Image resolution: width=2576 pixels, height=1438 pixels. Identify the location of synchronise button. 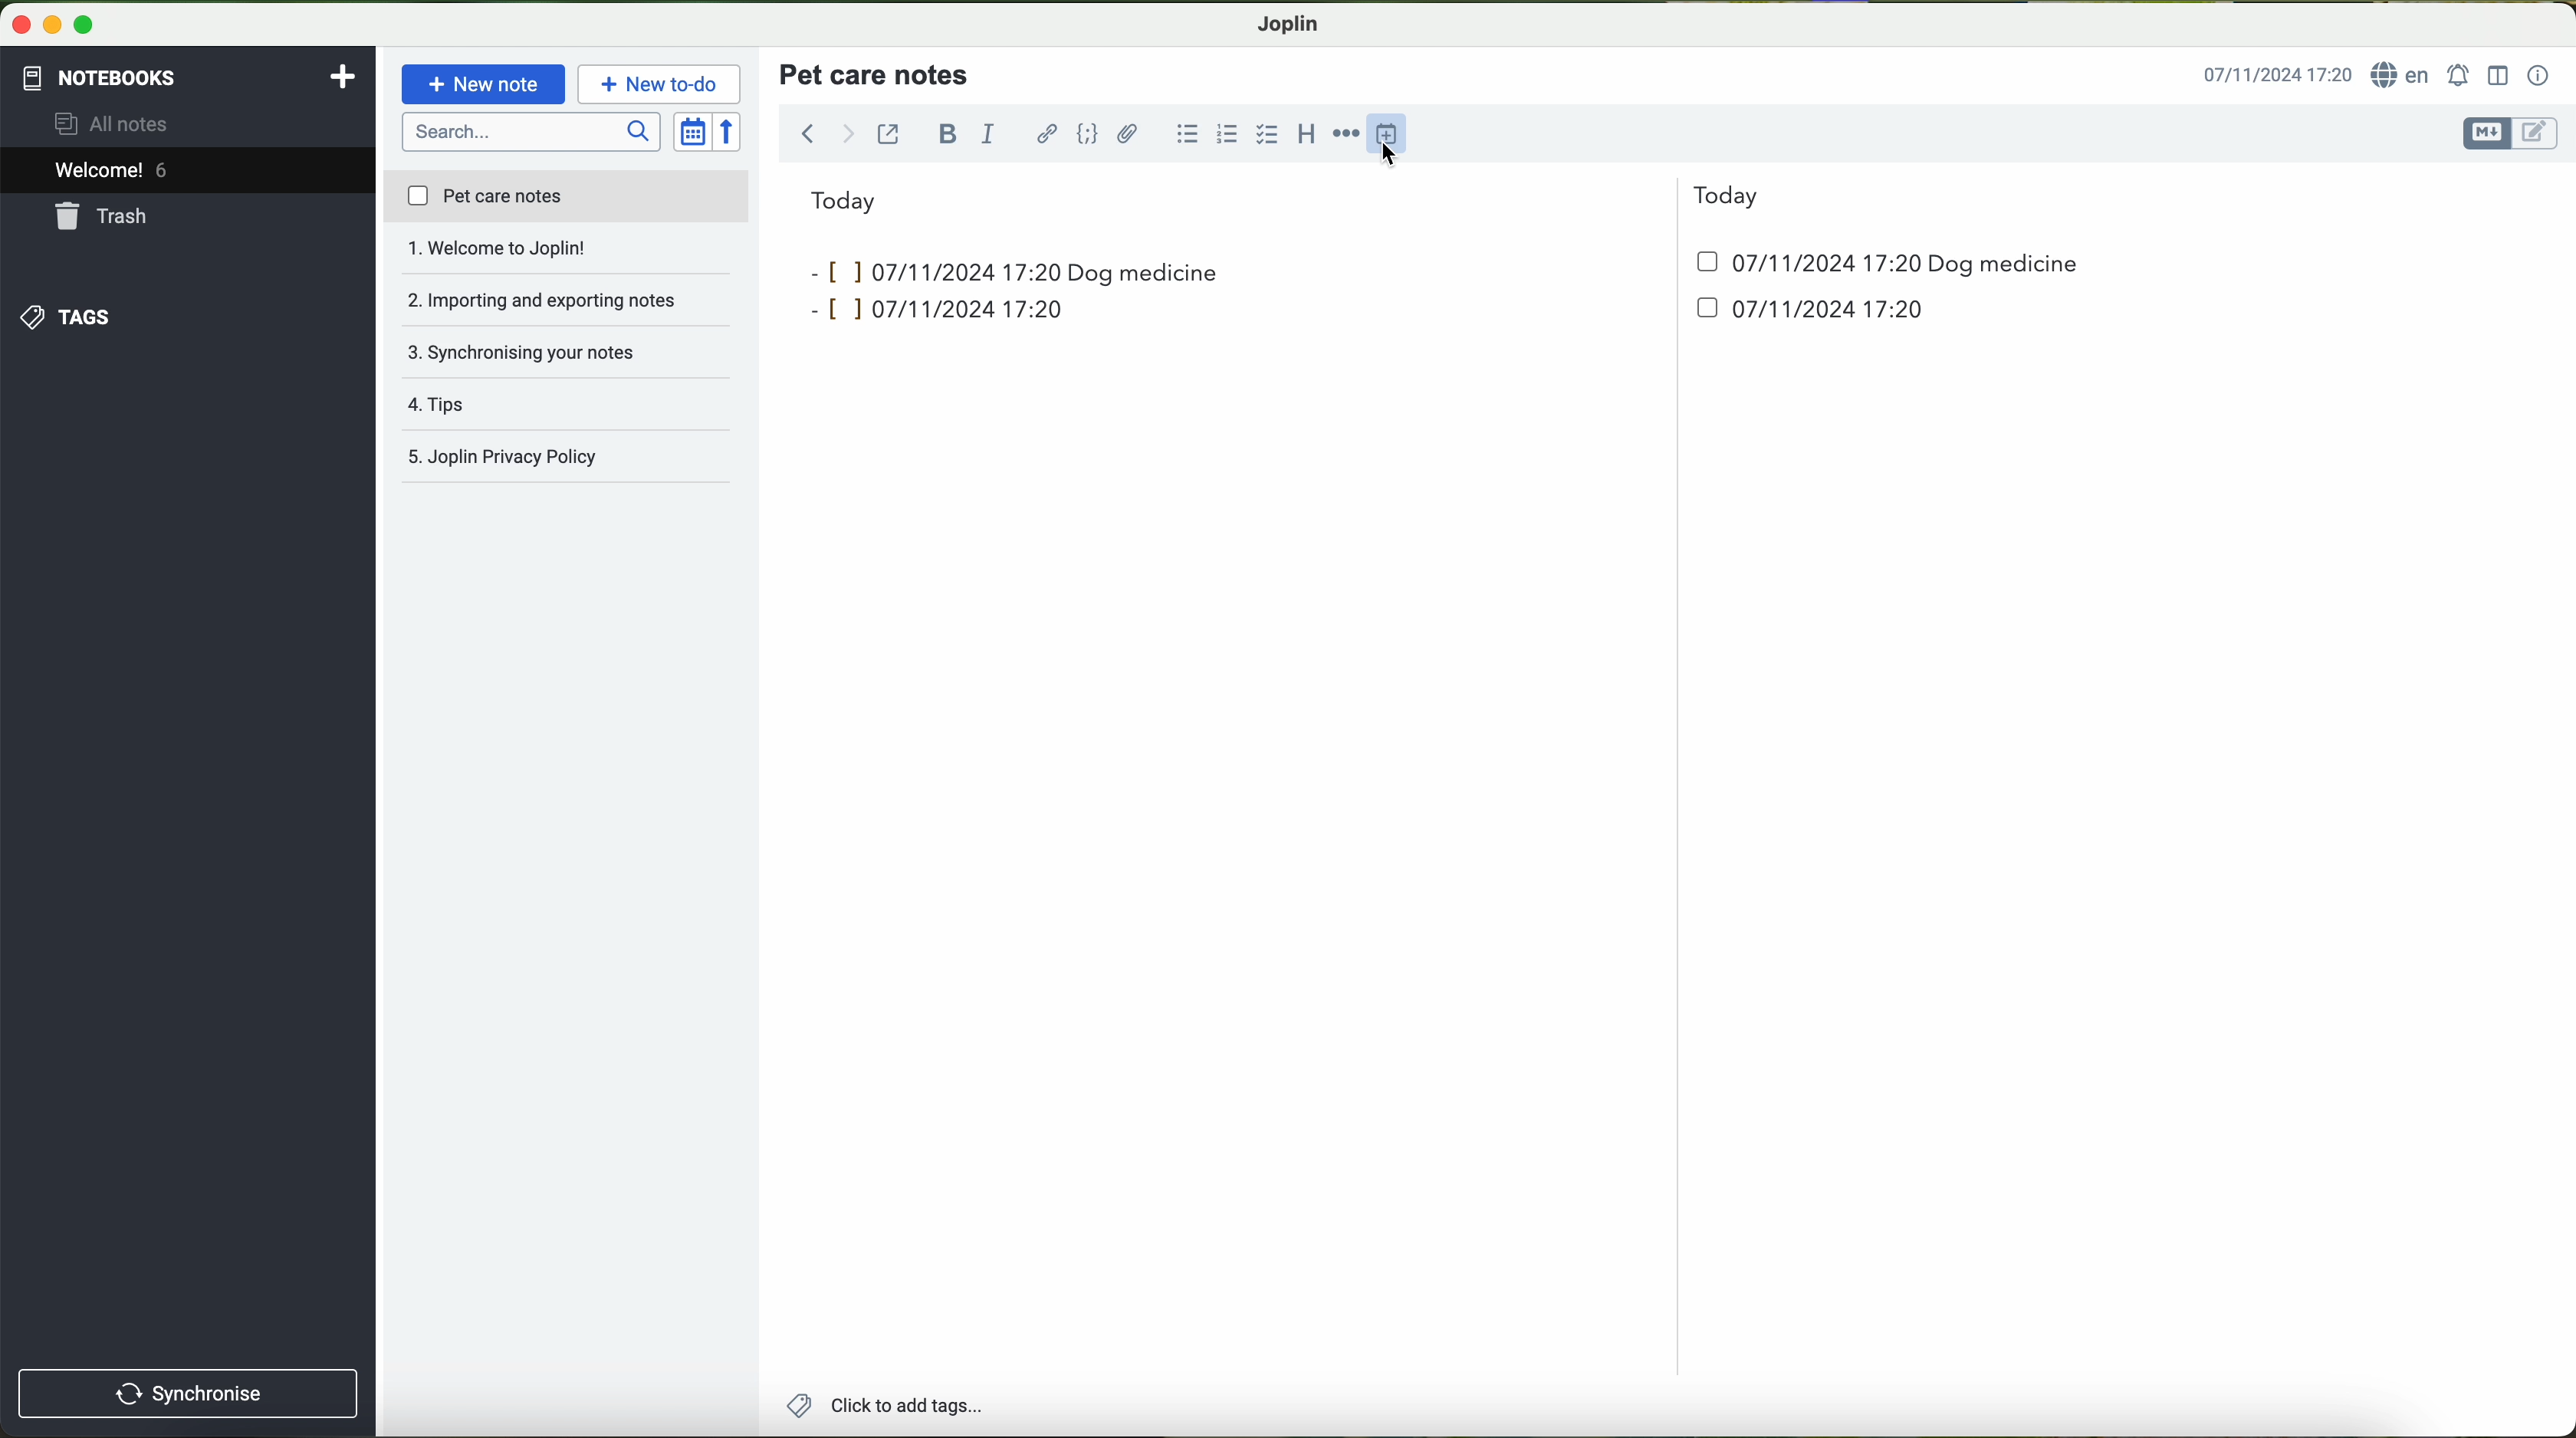
(188, 1393).